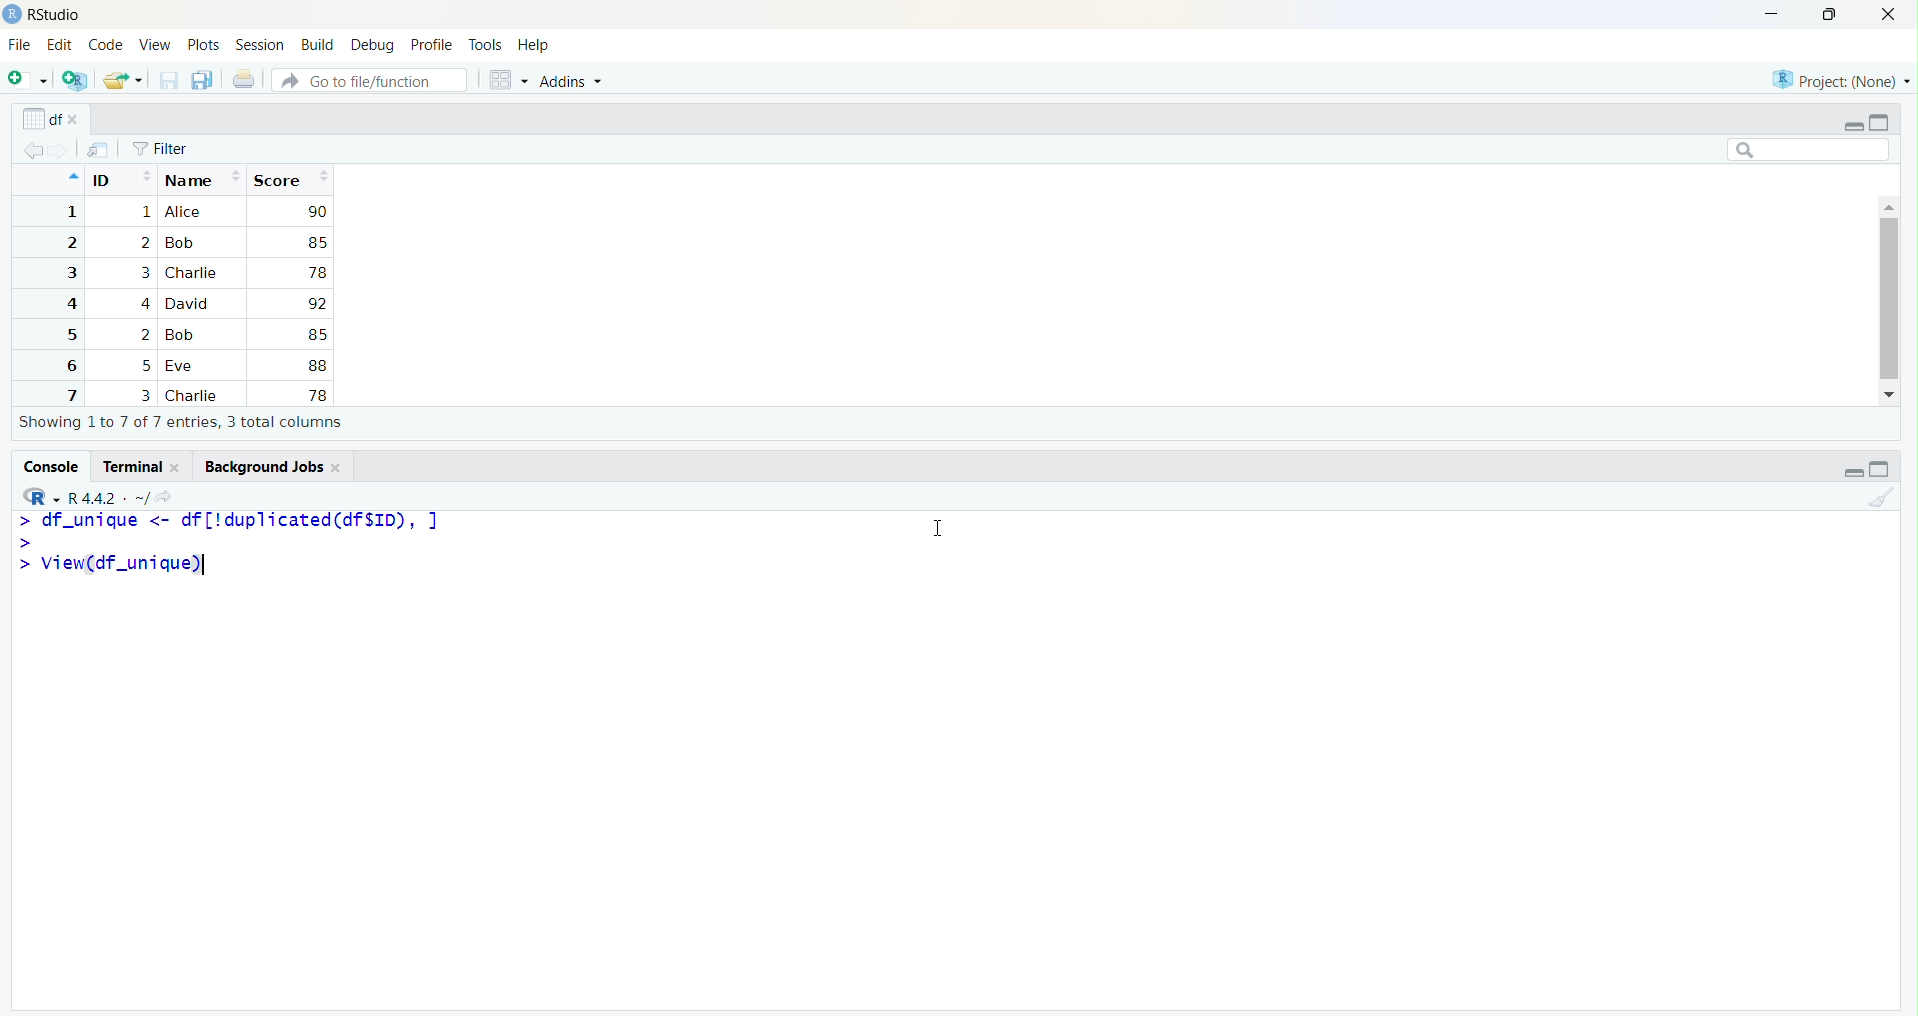 Image resolution: width=1918 pixels, height=1016 pixels. Describe the element at coordinates (508, 80) in the screenshot. I see `view options` at that location.